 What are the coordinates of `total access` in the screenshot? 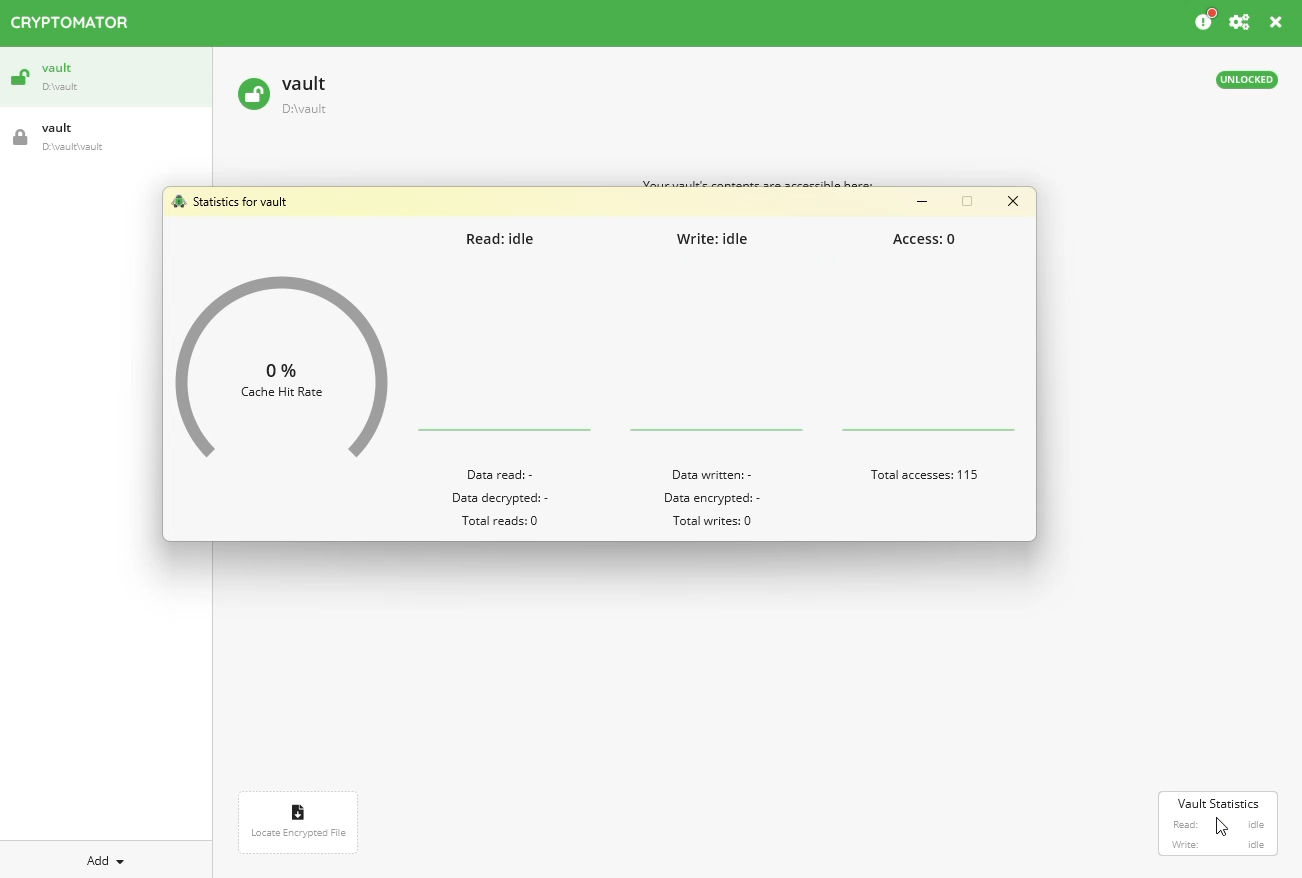 It's located at (924, 476).